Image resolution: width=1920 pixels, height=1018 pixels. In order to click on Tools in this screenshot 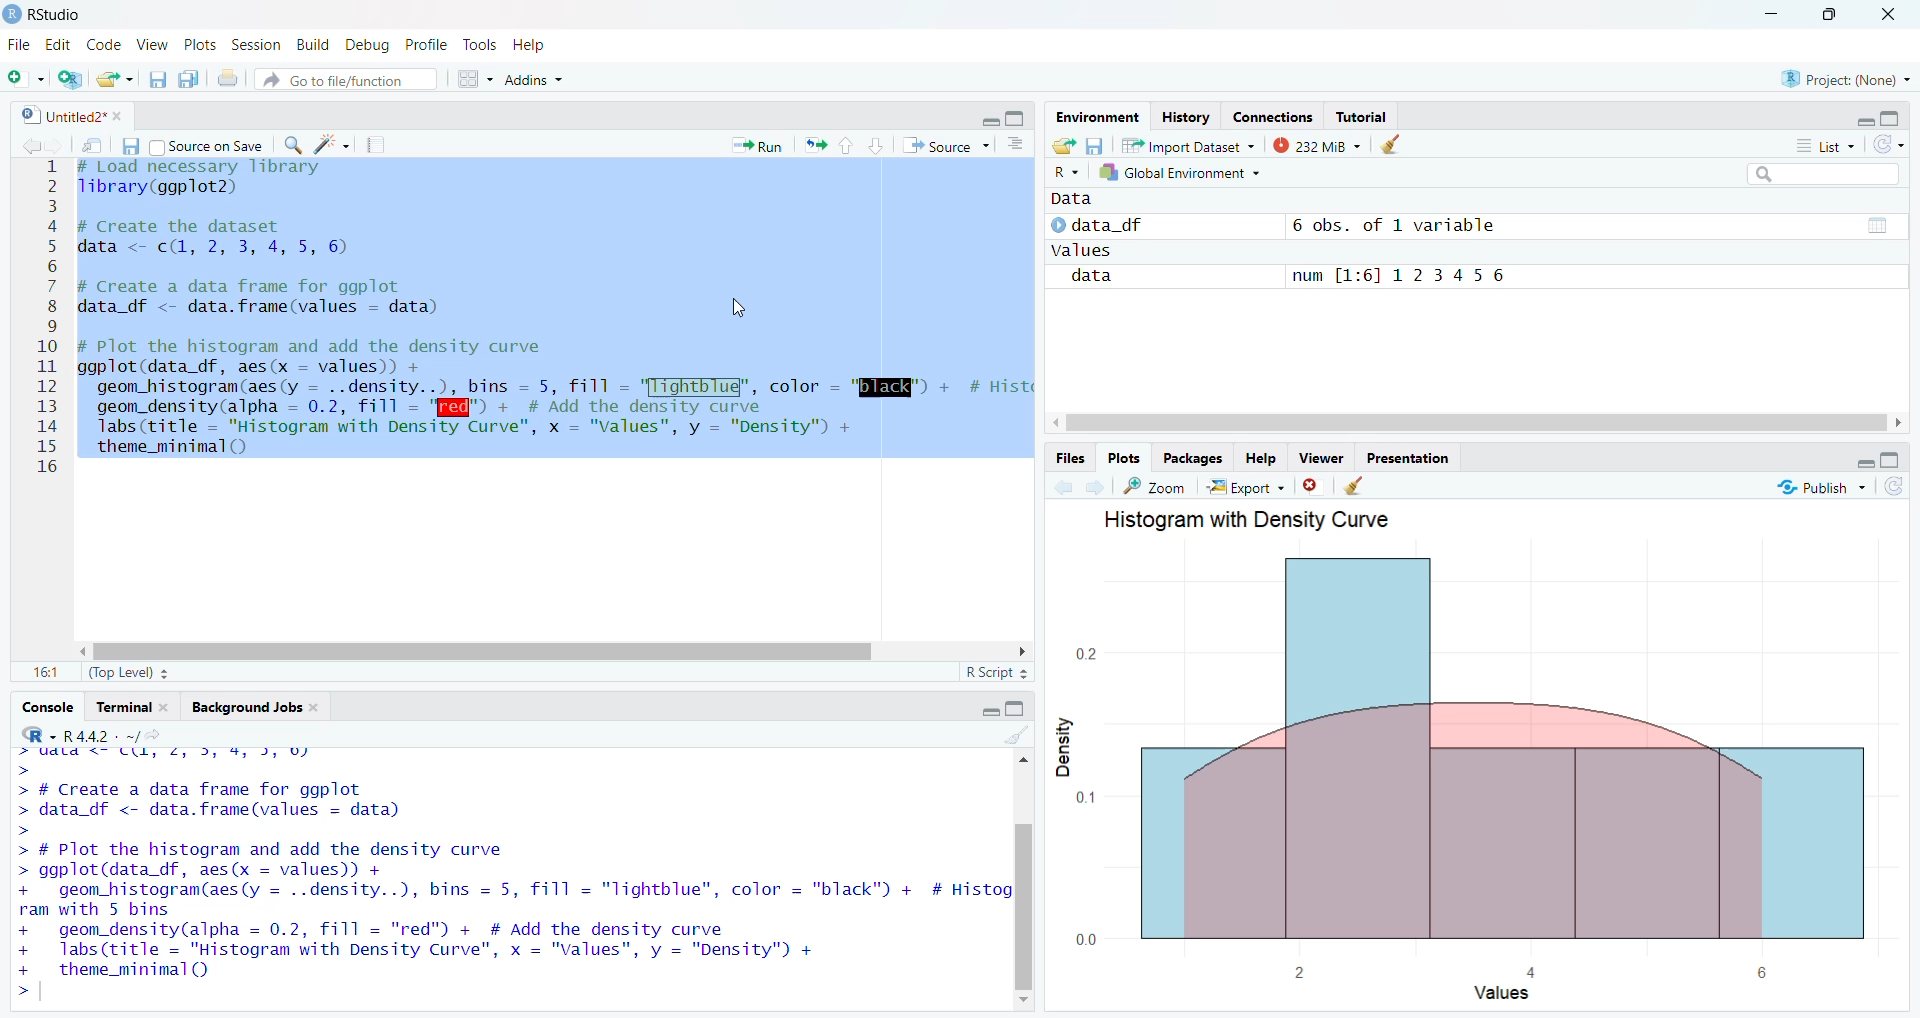, I will do `click(480, 44)`.